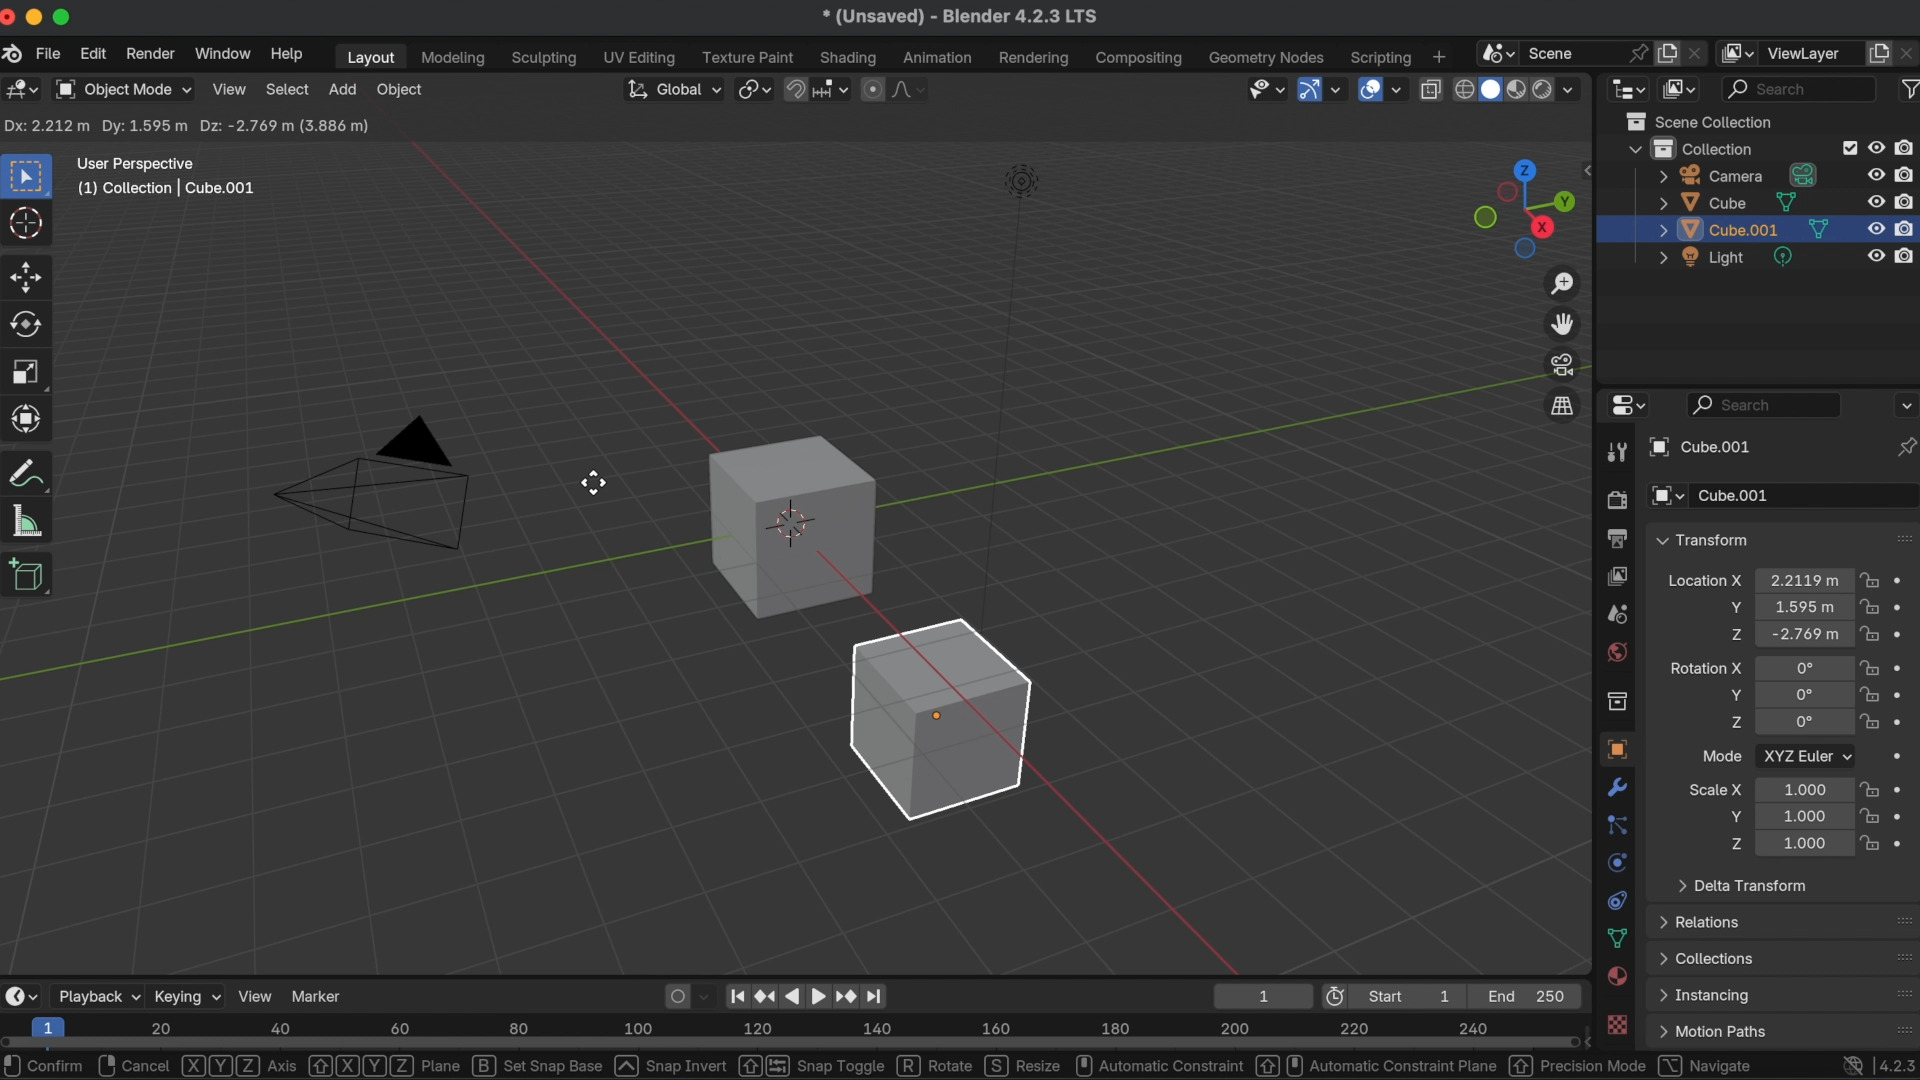 This screenshot has width=1920, height=1080. What do you see at coordinates (1874, 202) in the screenshot?
I see `hide in viewport` at bounding box center [1874, 202].